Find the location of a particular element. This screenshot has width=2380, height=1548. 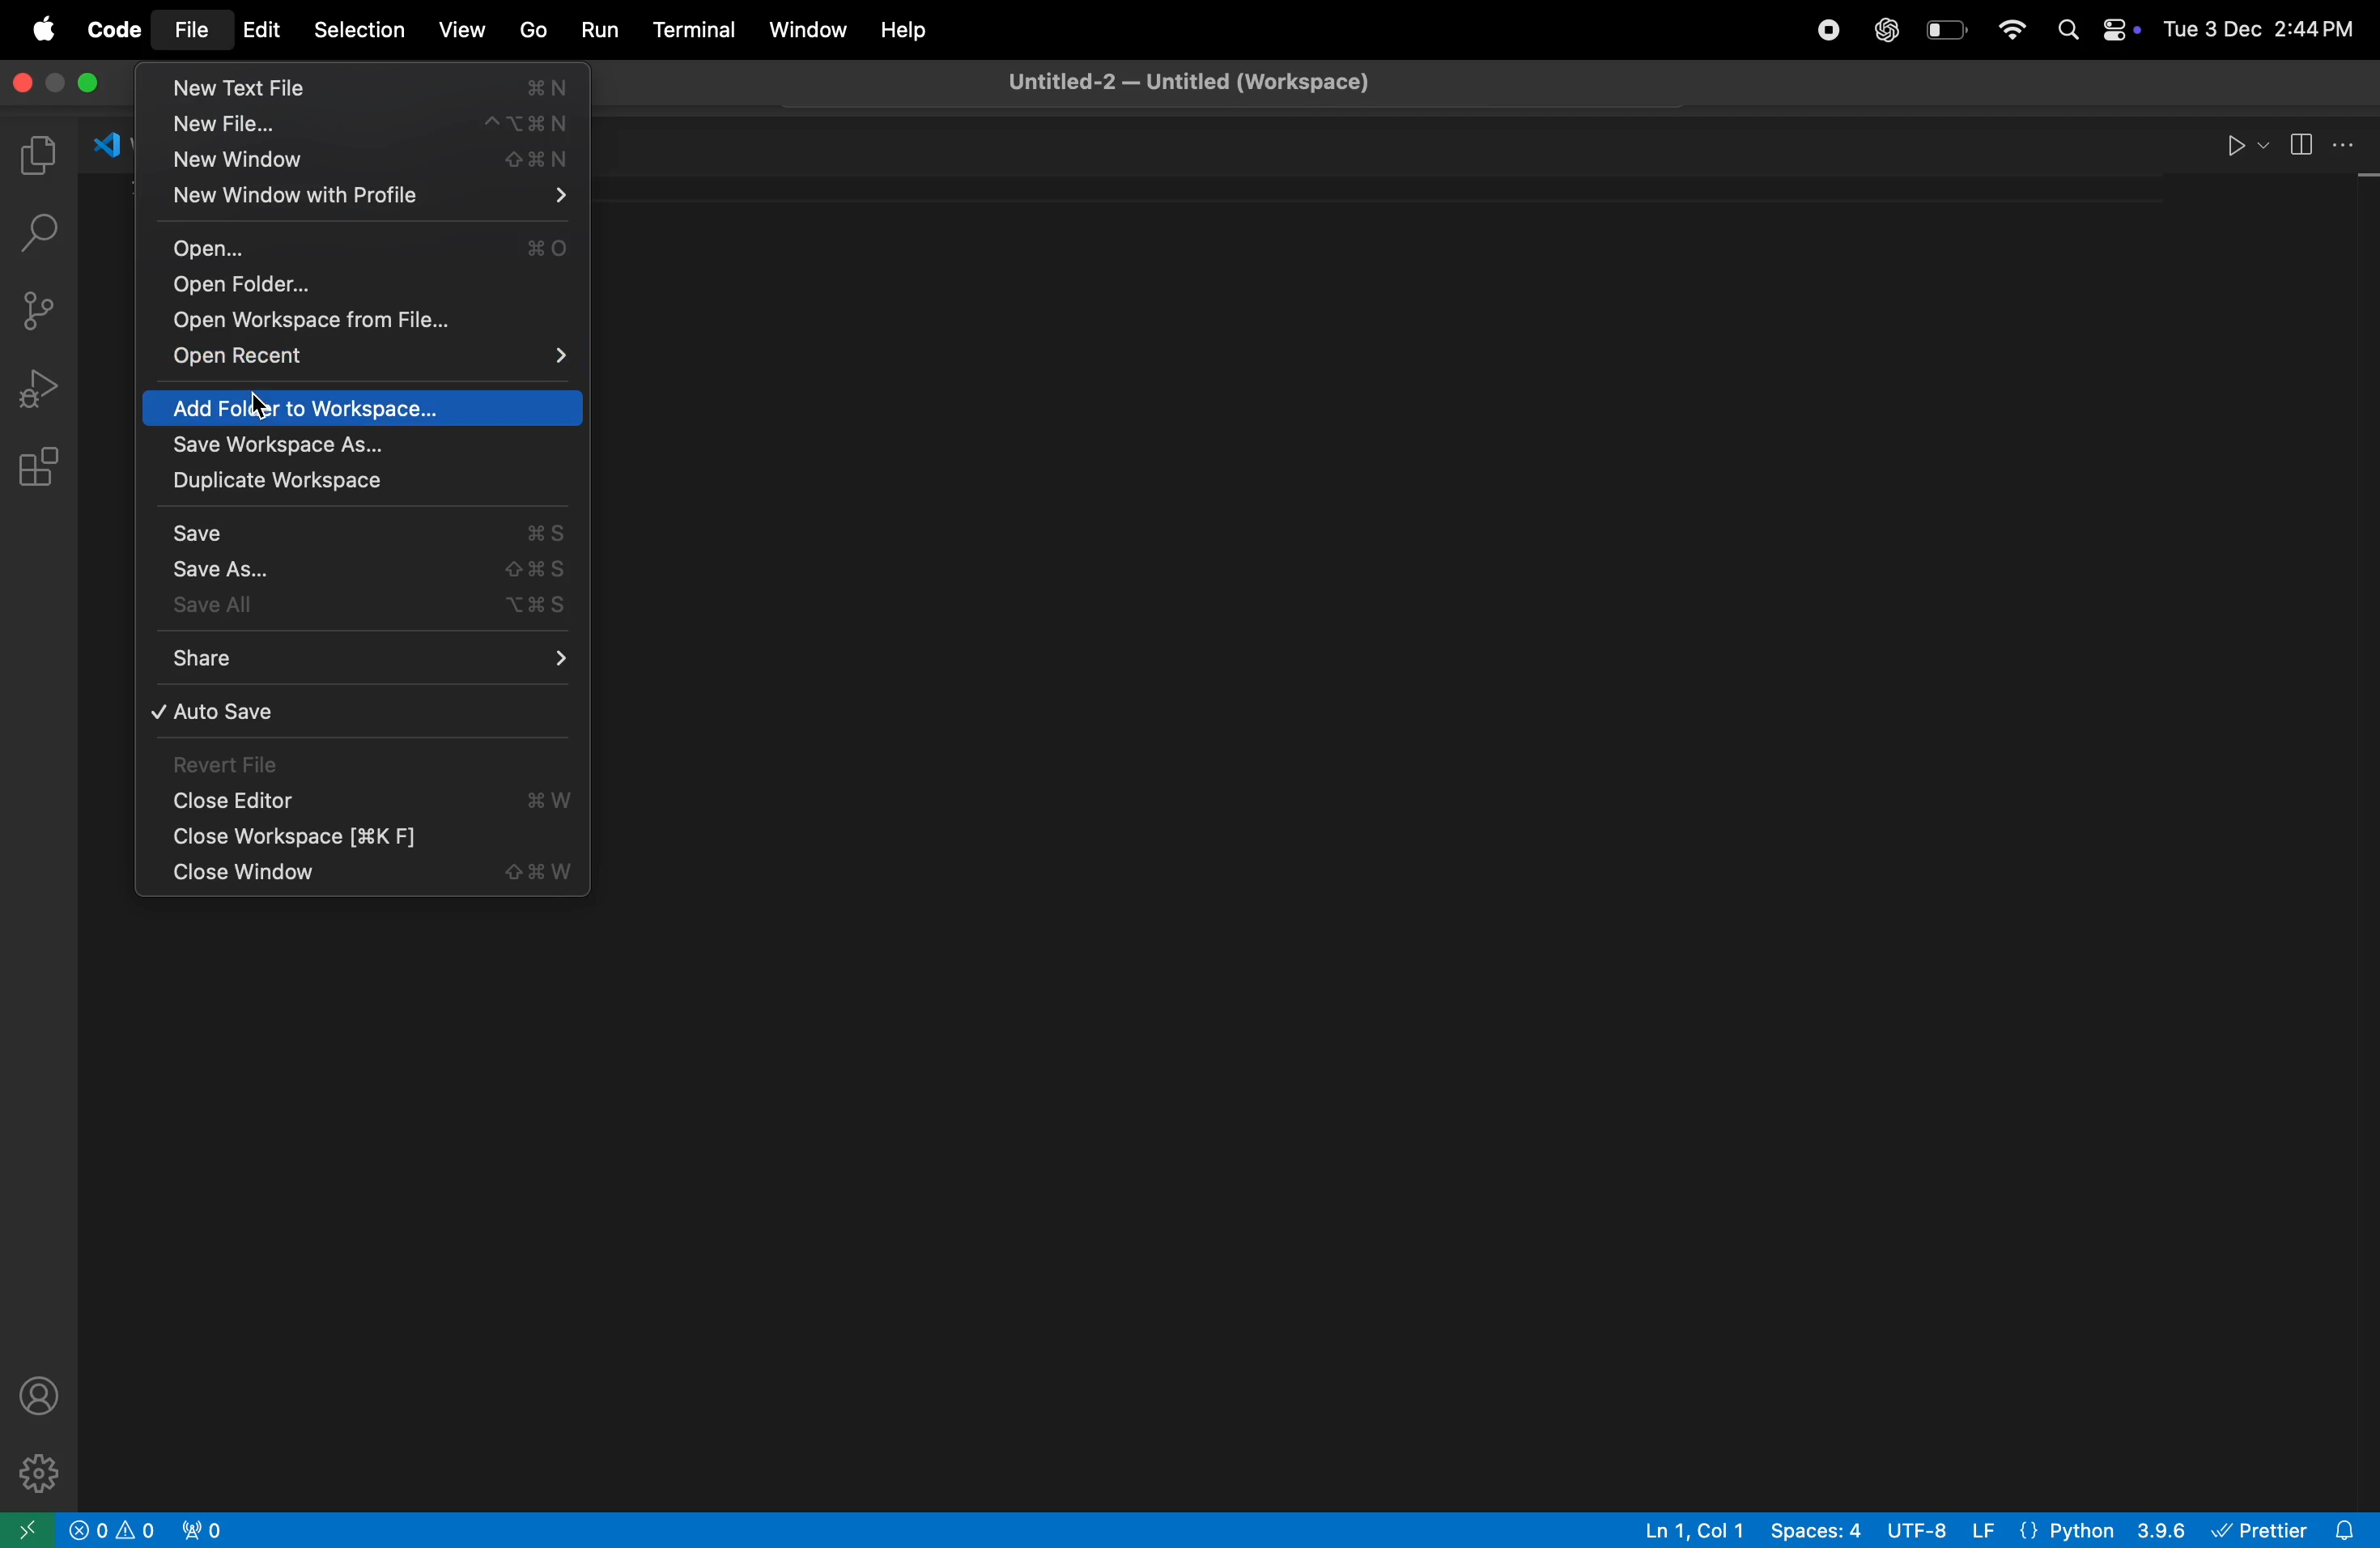

date and time is located at coordinates (2263, 22).